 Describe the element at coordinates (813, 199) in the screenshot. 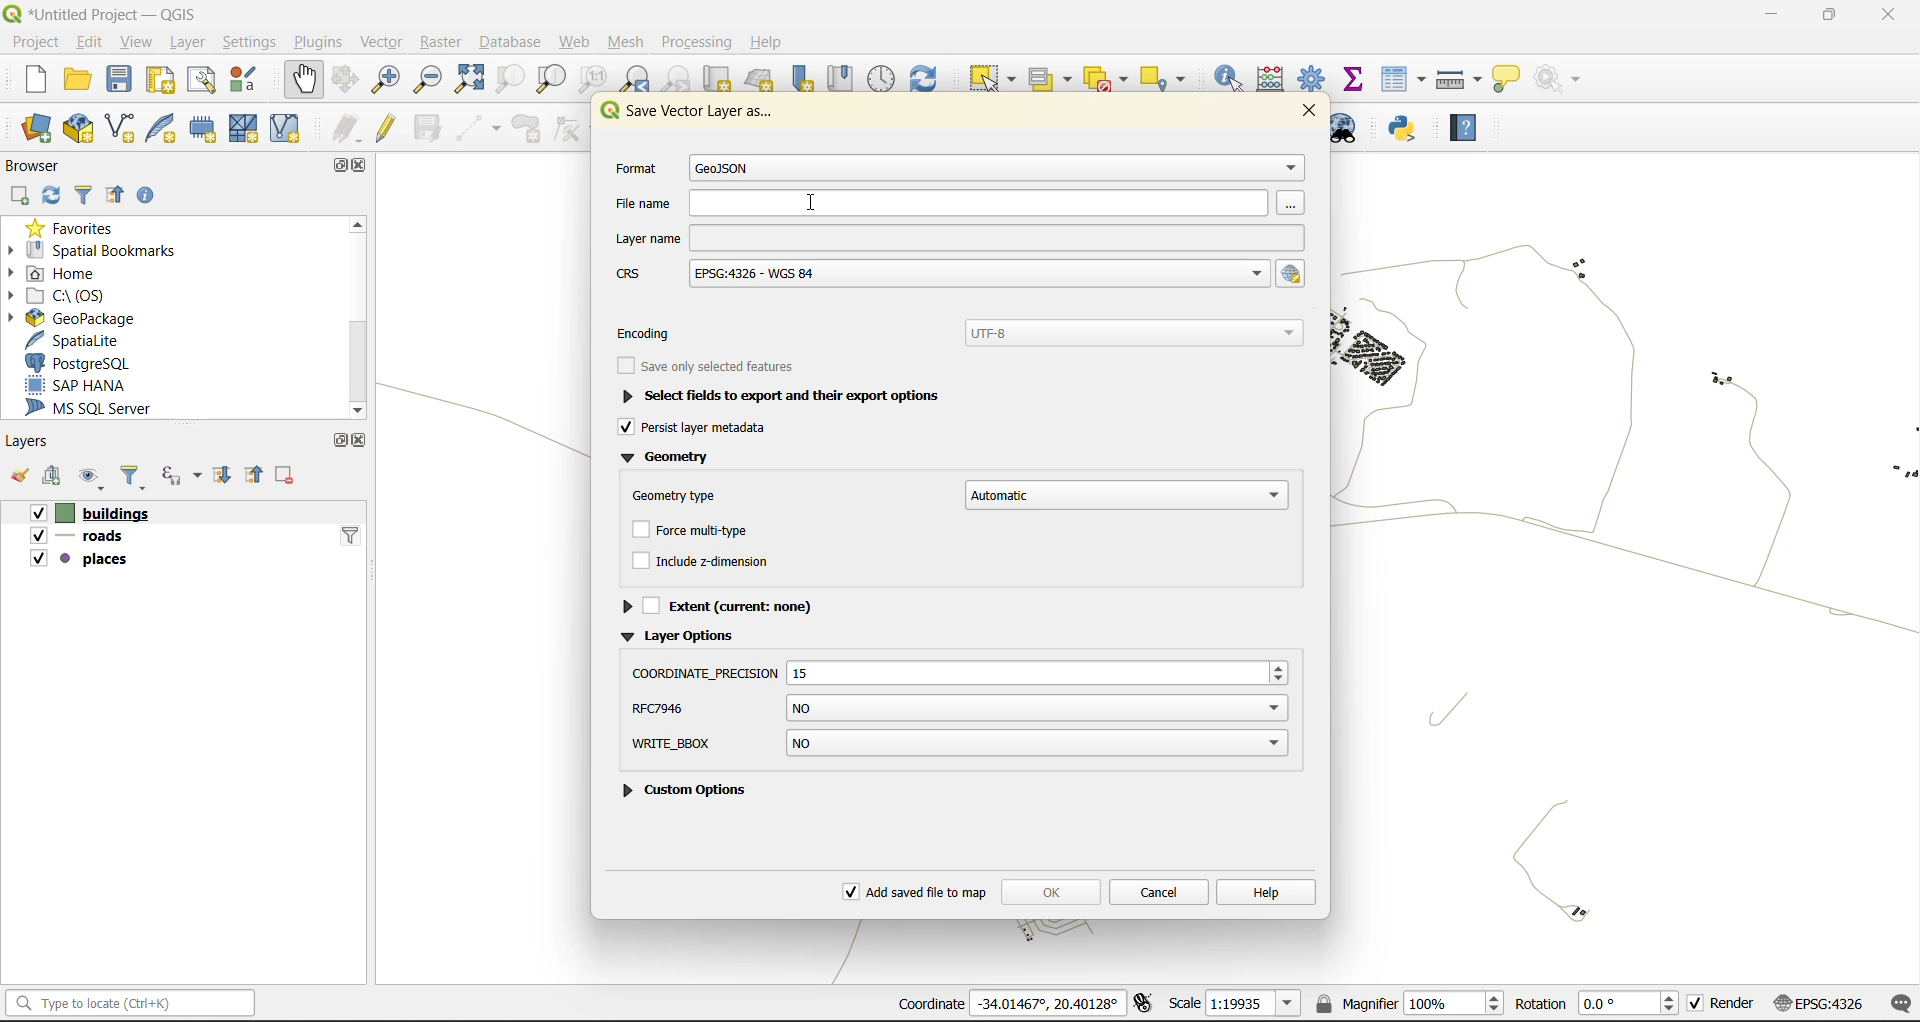

I see `cursor` at that location.